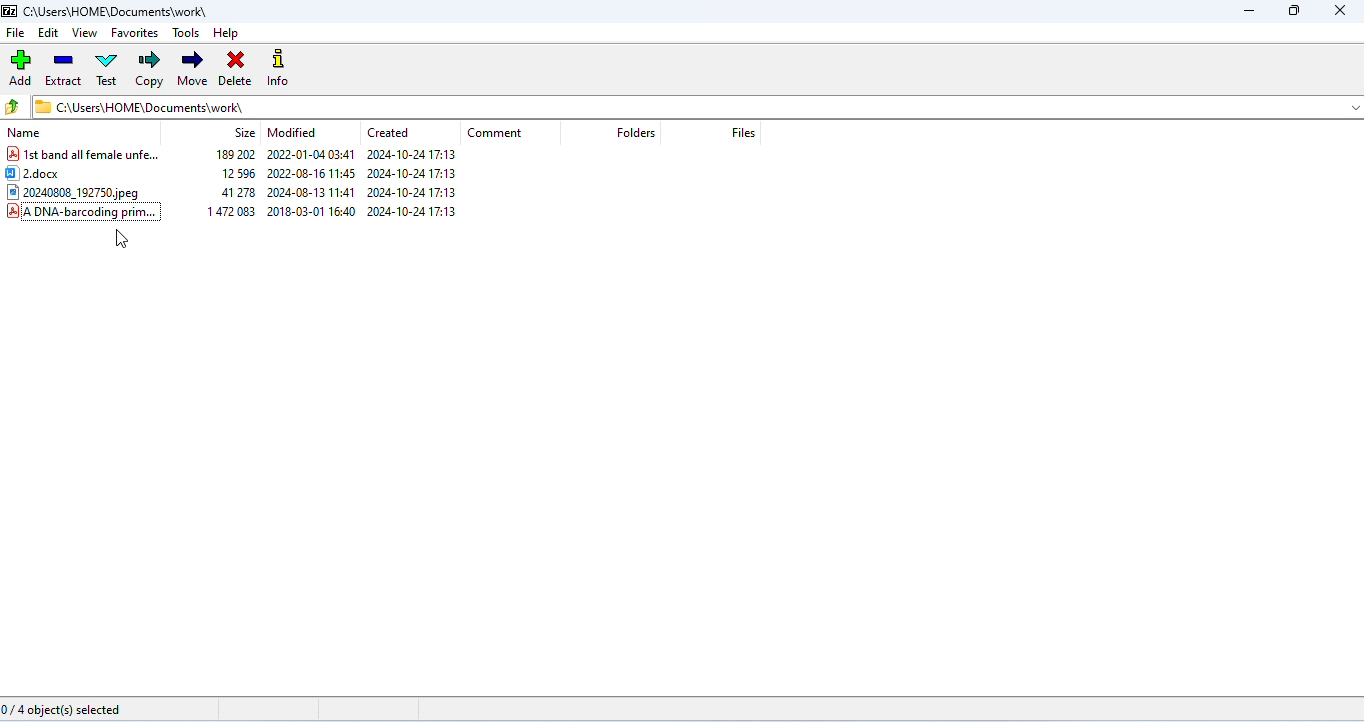 The height and width of the screenshot is (722, 1364). I want to click on CAUsers\HOME\Documents\work\, so click(106, 11).